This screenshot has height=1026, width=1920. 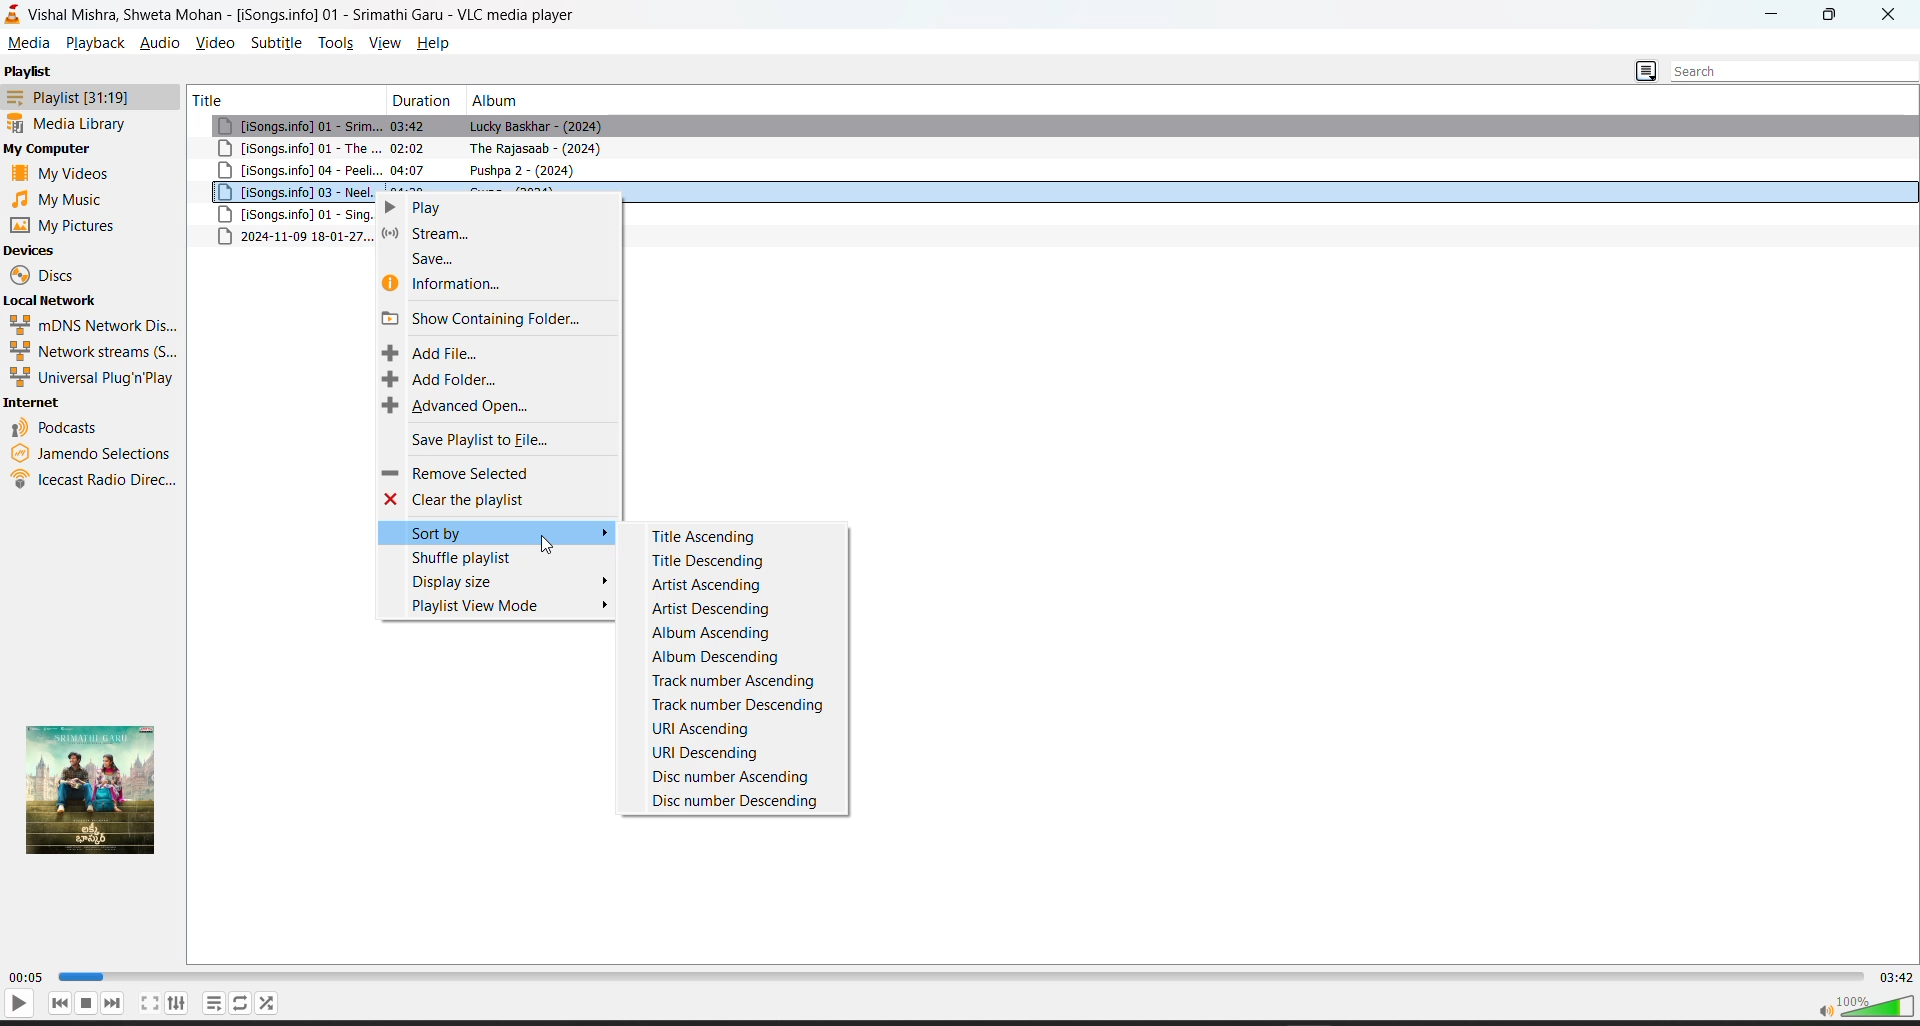 What do you see at coordinates (241, 1002) in the screenshot?
I see `playlist` at bounding box center [241, 1002].